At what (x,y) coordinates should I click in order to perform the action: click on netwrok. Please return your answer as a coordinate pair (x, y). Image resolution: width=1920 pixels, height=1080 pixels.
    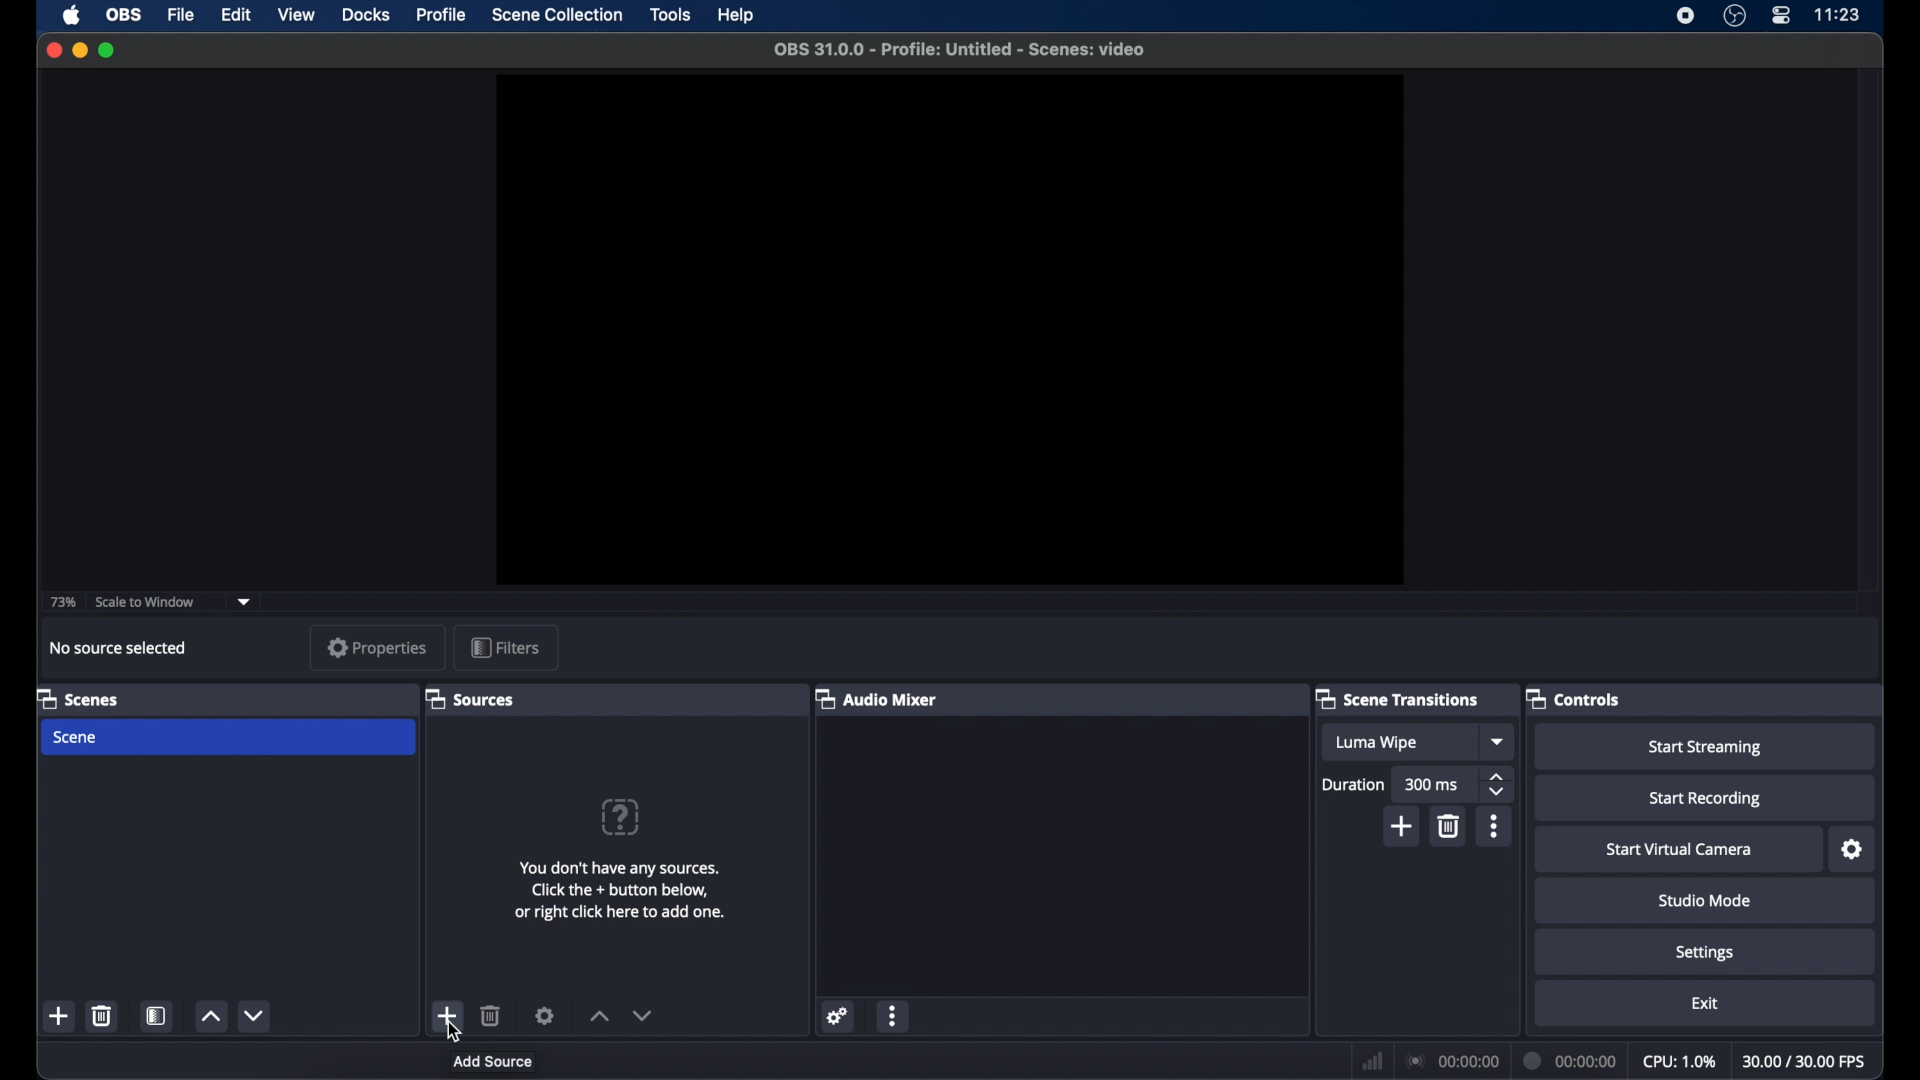
    Looking at the image, I should click on (1372, 1062).